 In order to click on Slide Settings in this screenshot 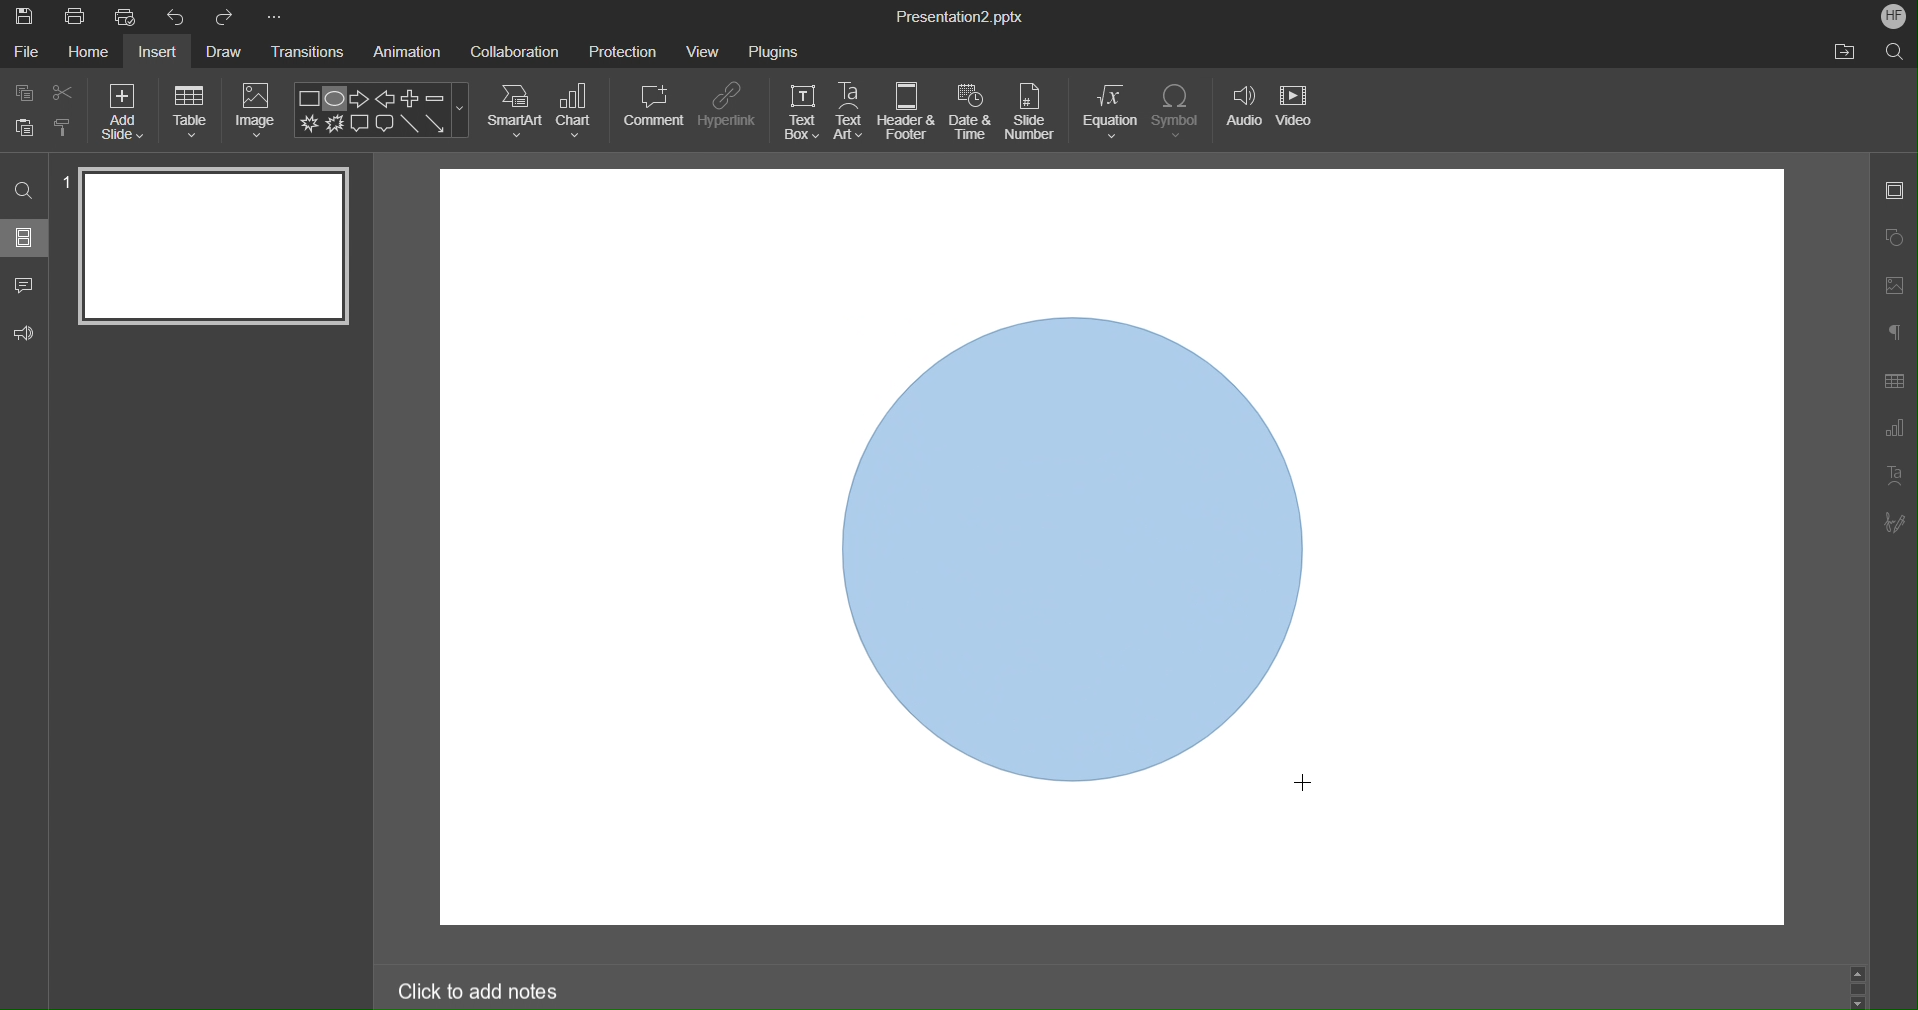, I will do `click(1894, 194)`.